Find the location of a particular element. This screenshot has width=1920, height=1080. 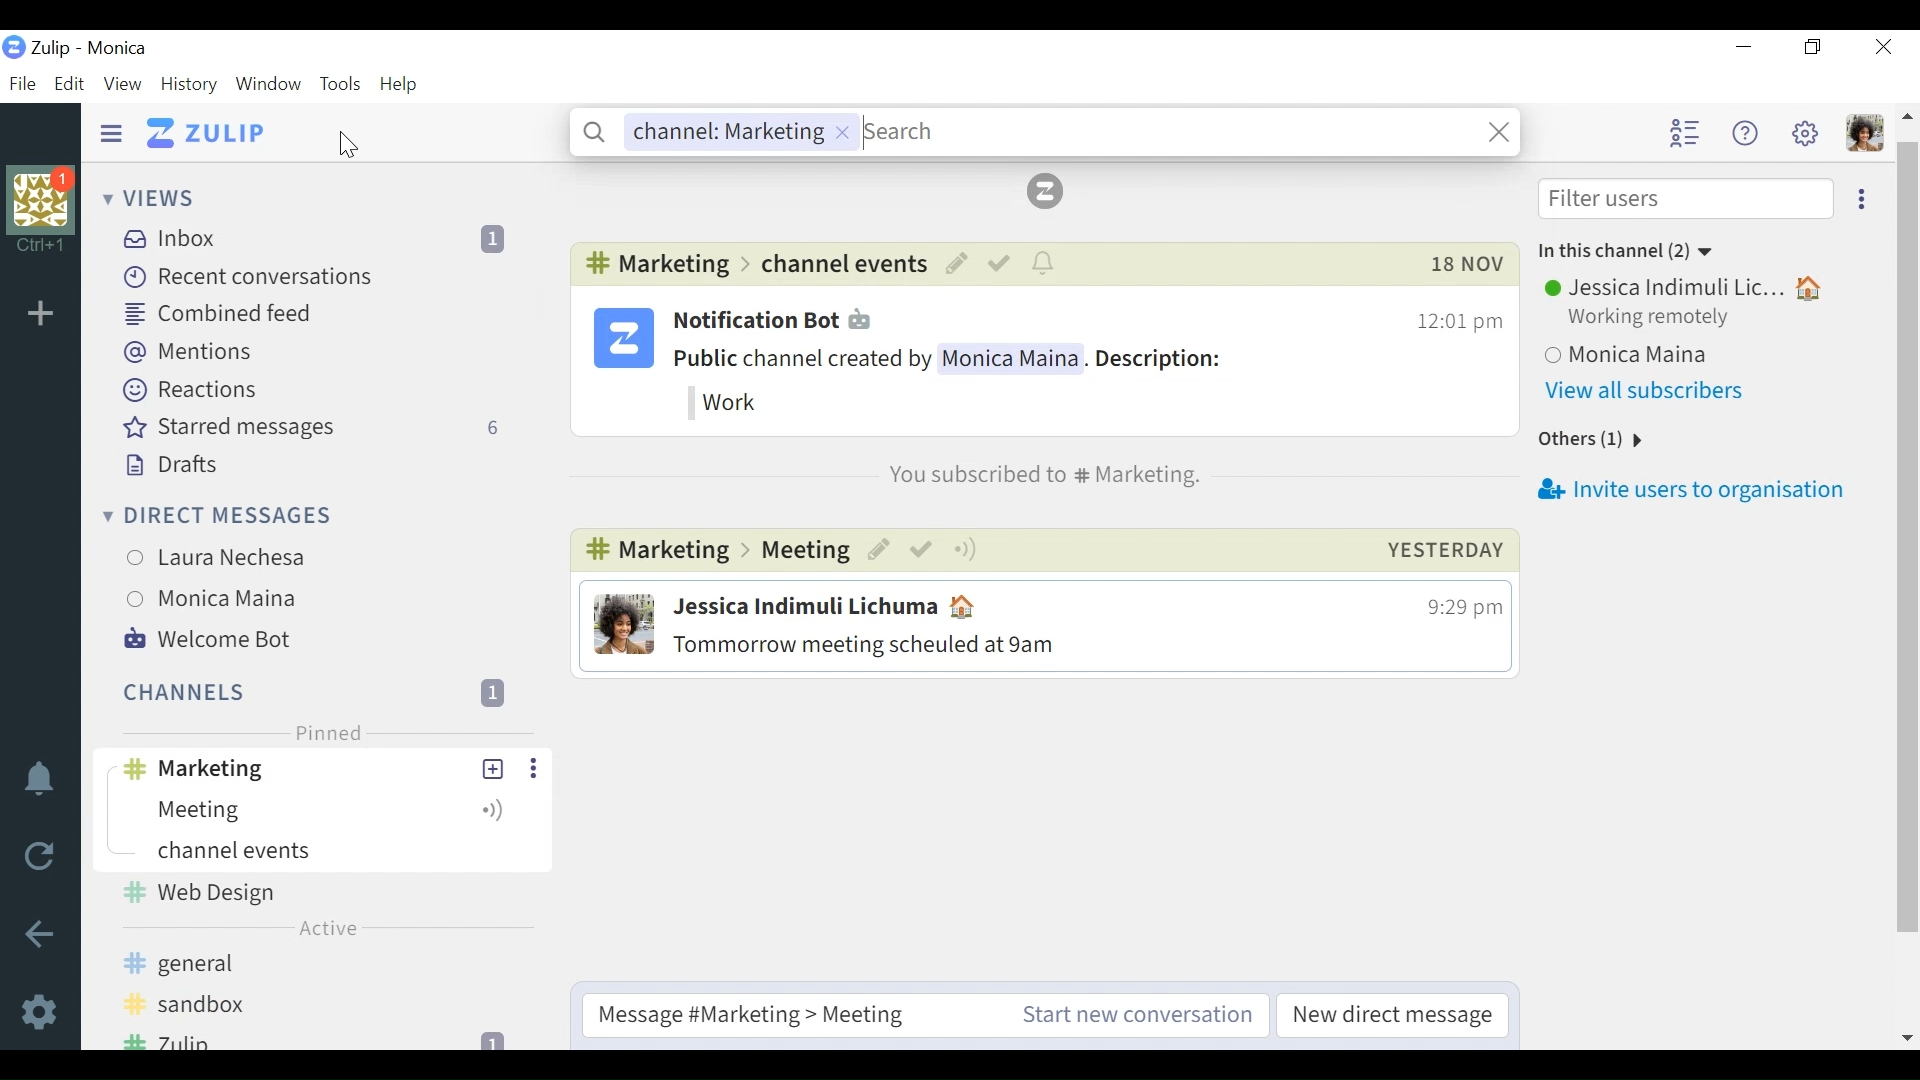

View is located at coordinates (122, 83).